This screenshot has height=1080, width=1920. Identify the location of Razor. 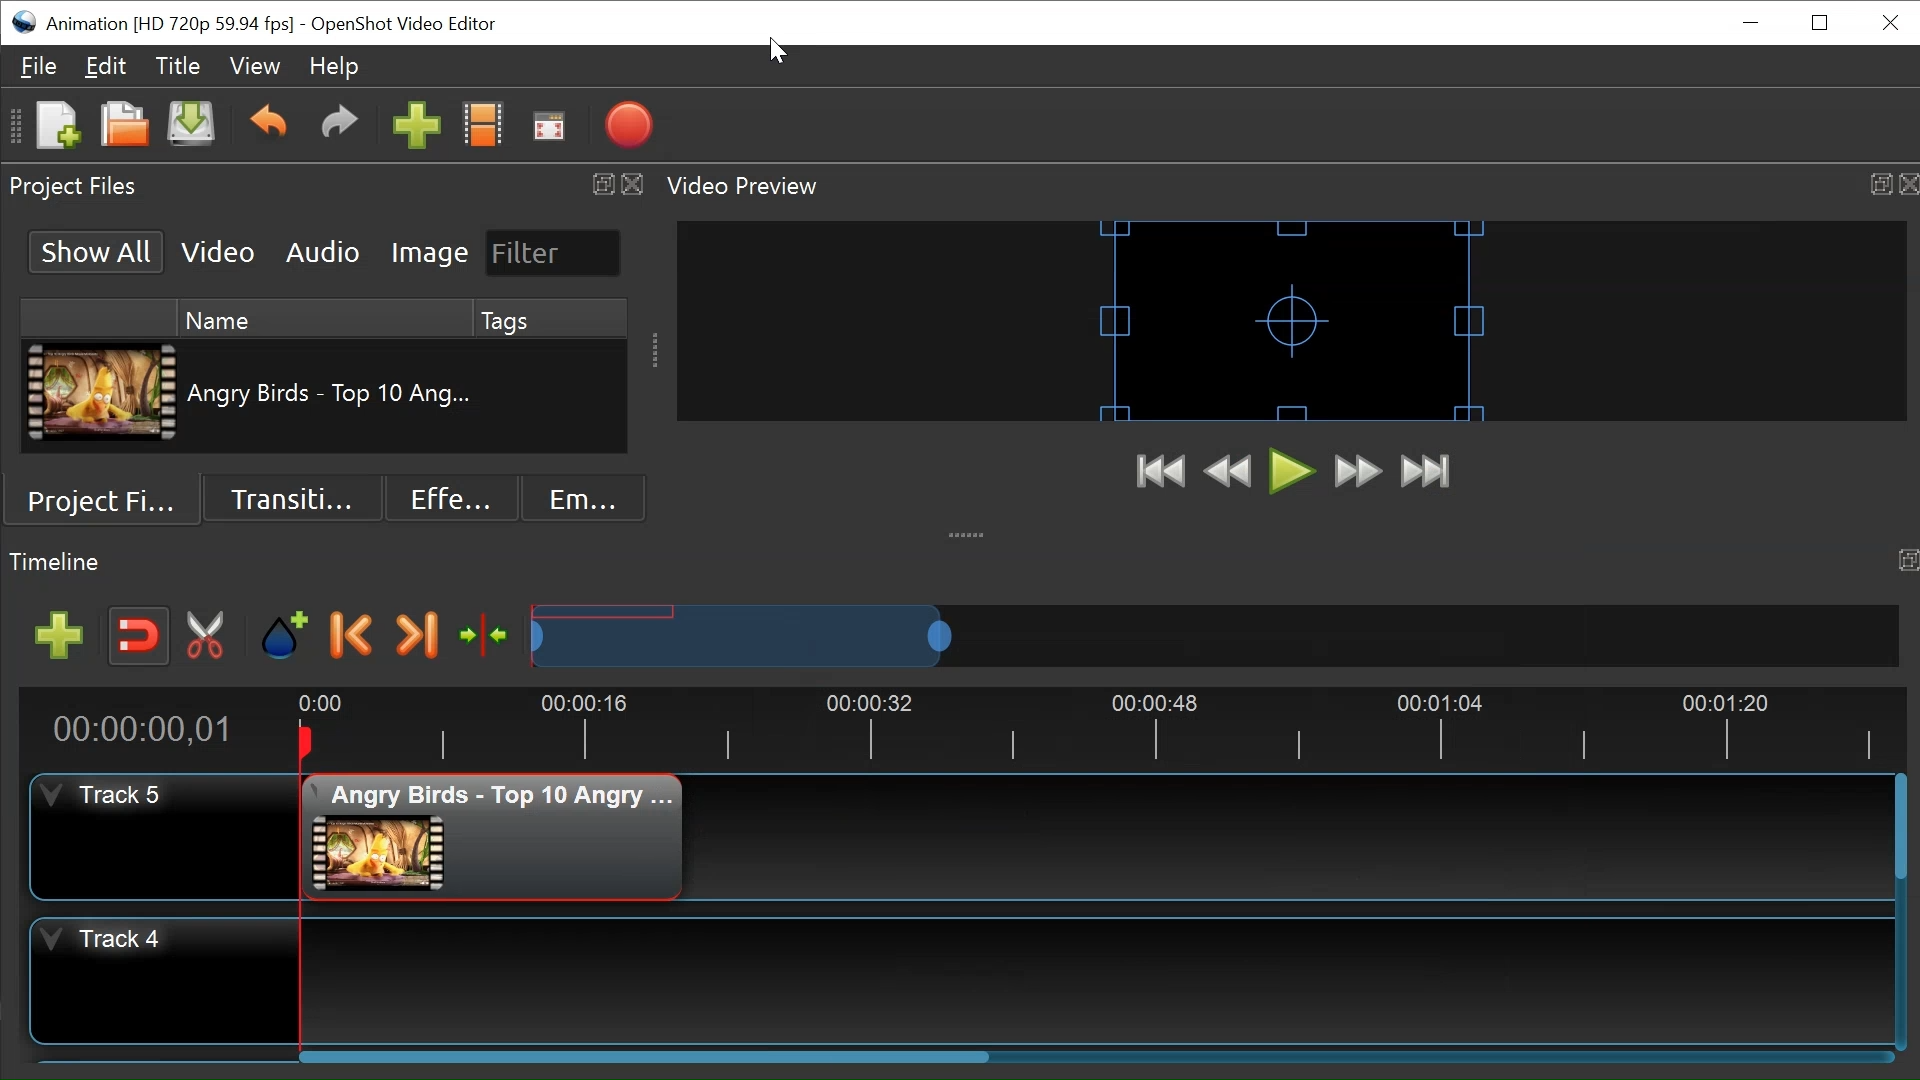
(208, 634).